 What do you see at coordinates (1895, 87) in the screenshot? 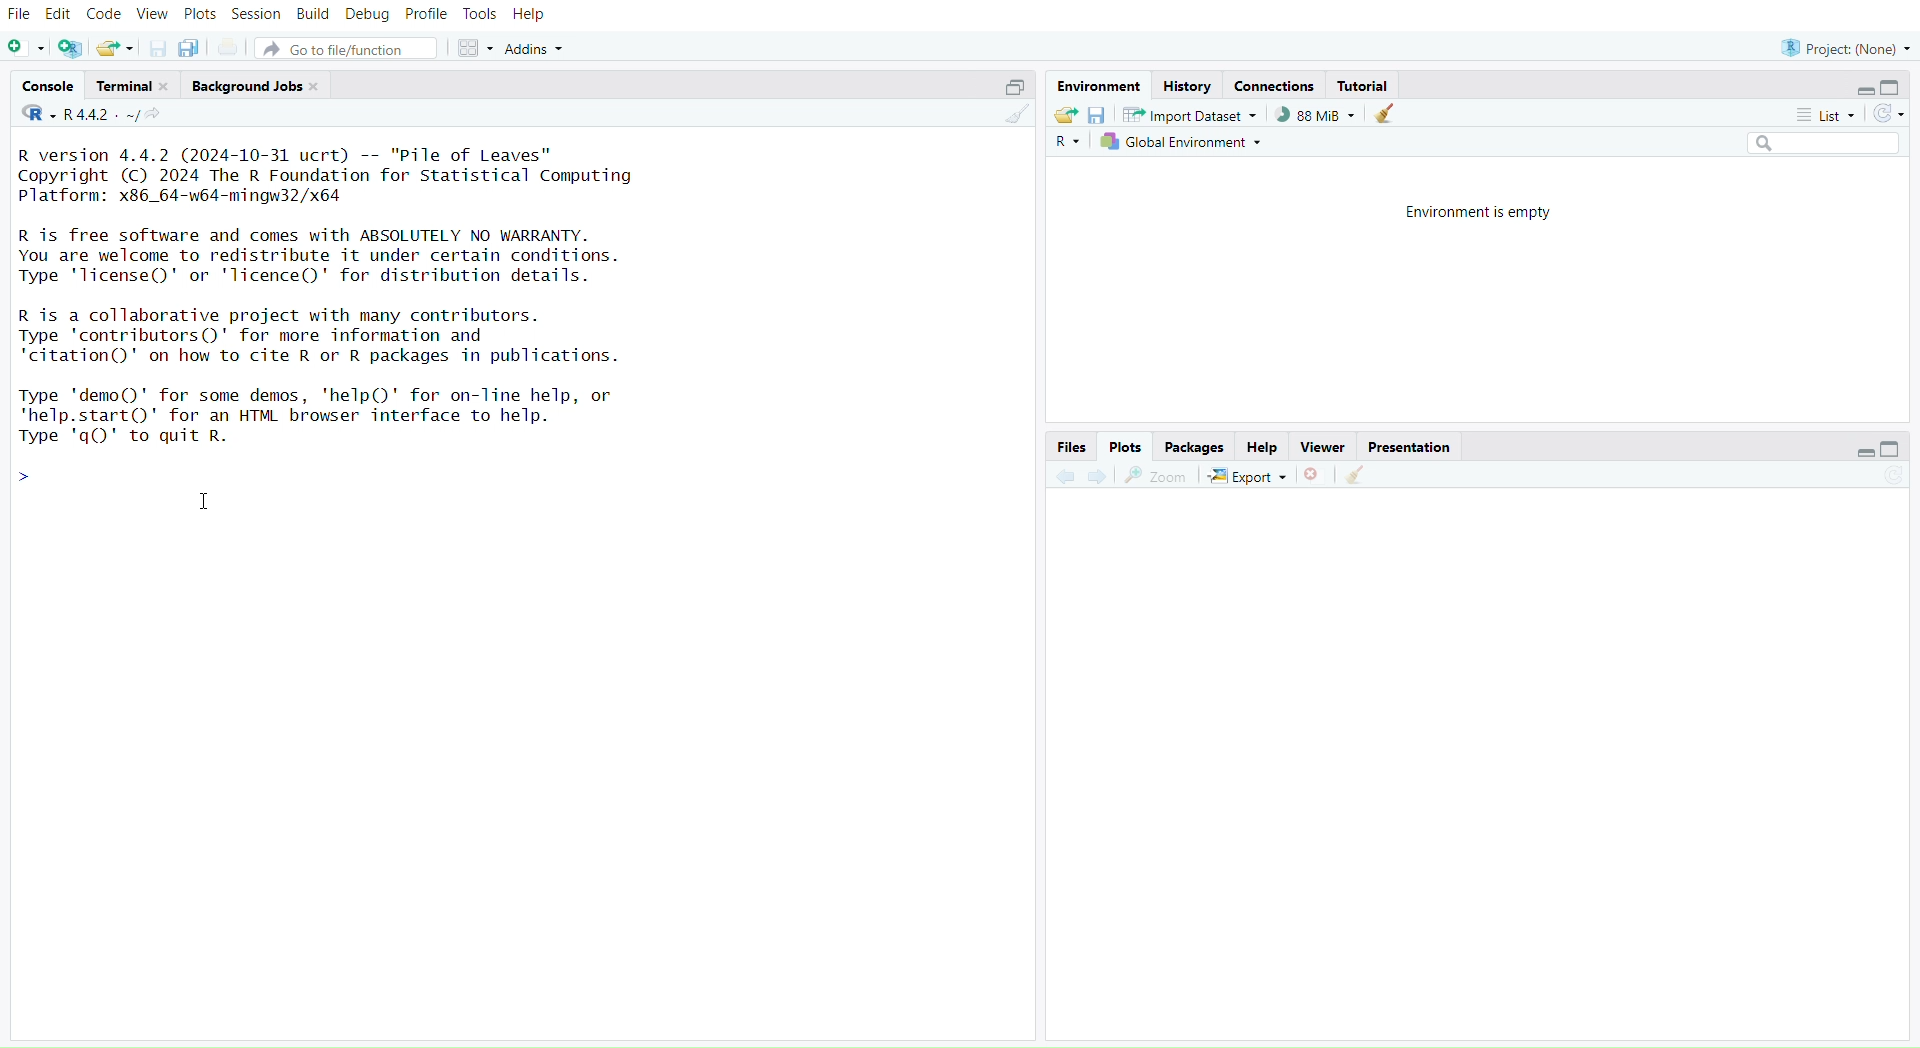
I see `collapse` at bounding box center [1895, 87].